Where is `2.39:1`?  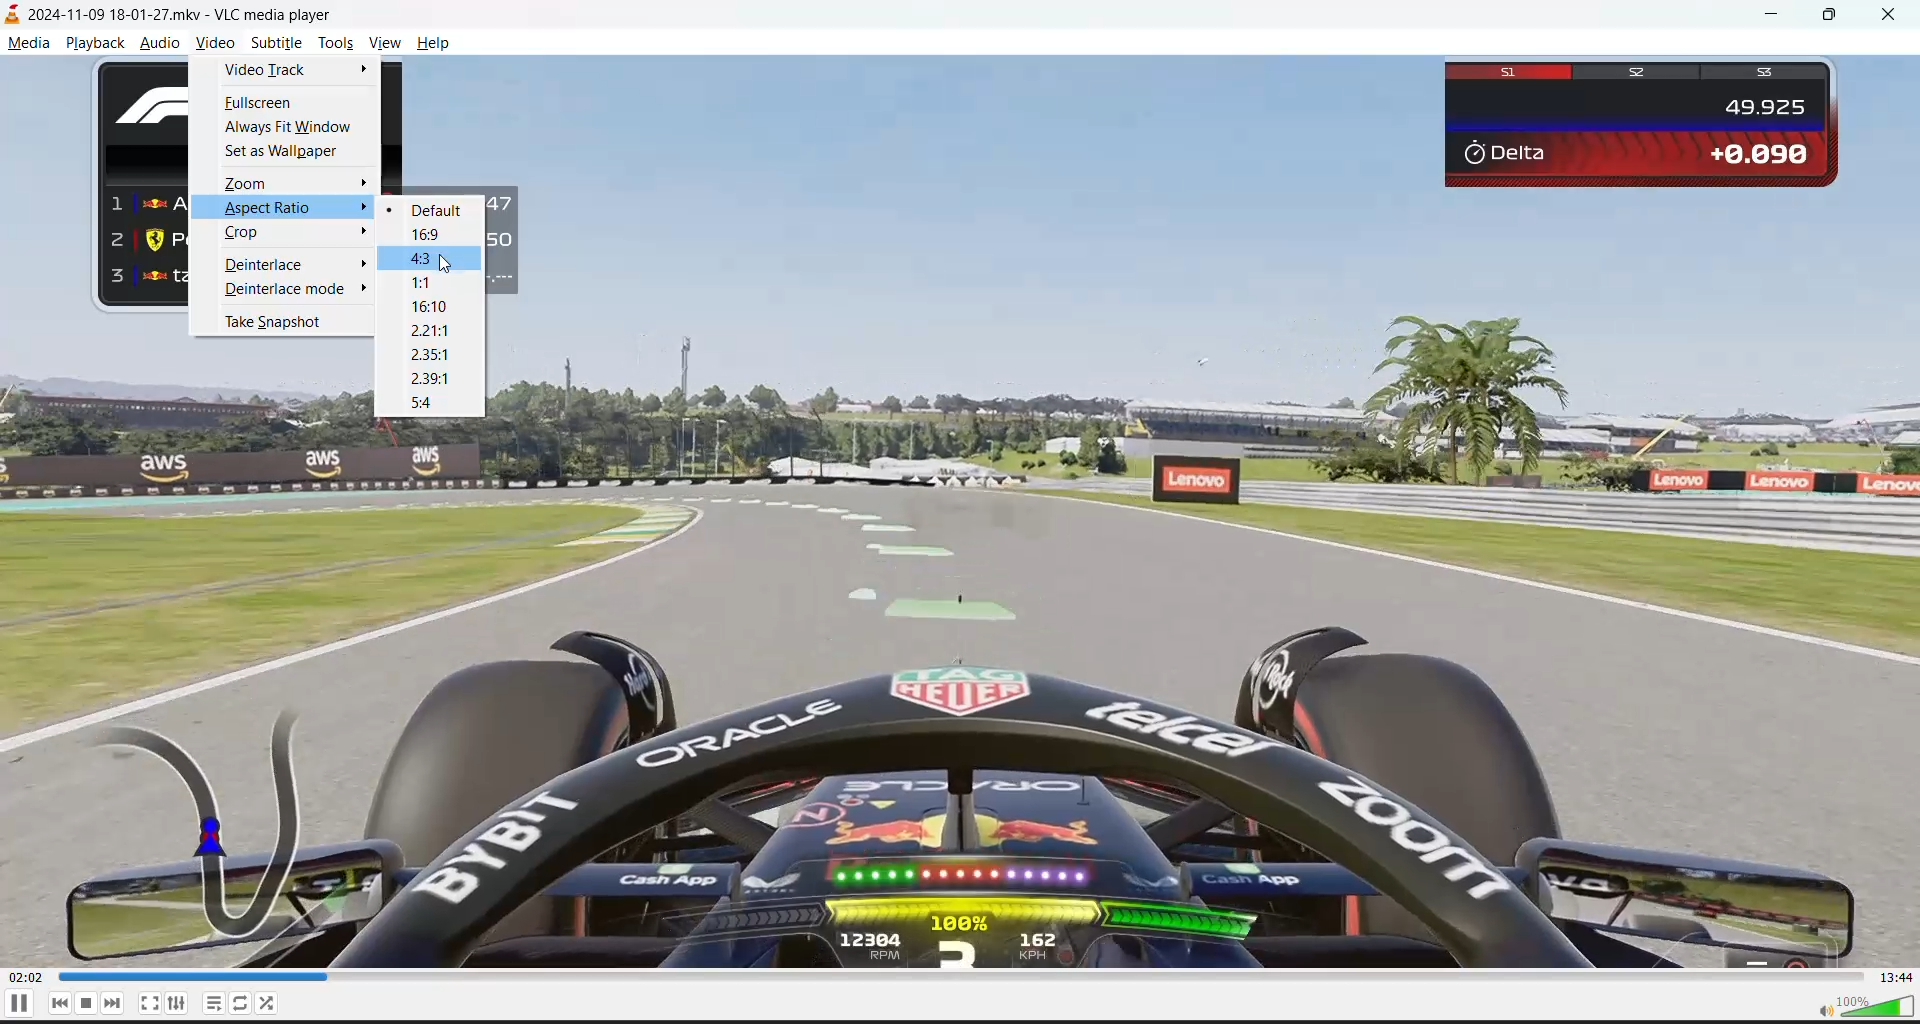
2.39:1 is located at coordinates (438, 377).